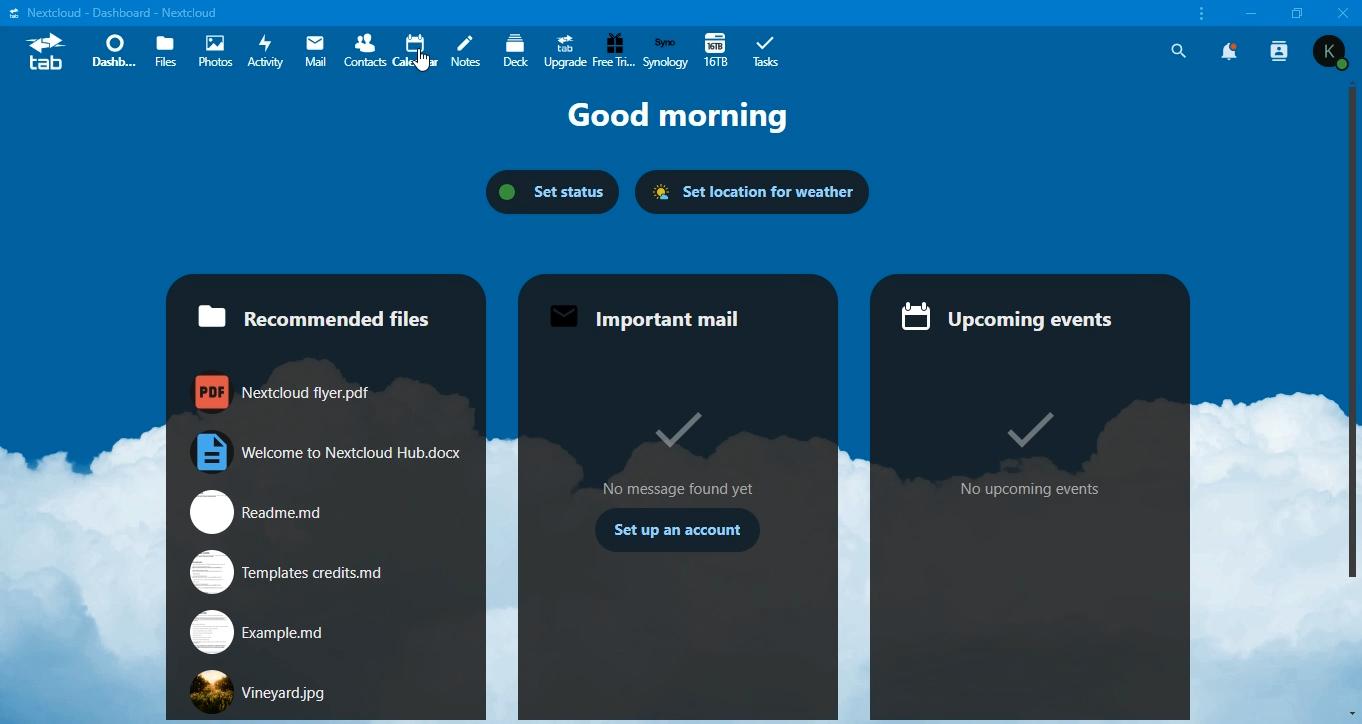 This screenshot has width=1362, height=724. I want to click on 16tb, so click(721, 48).